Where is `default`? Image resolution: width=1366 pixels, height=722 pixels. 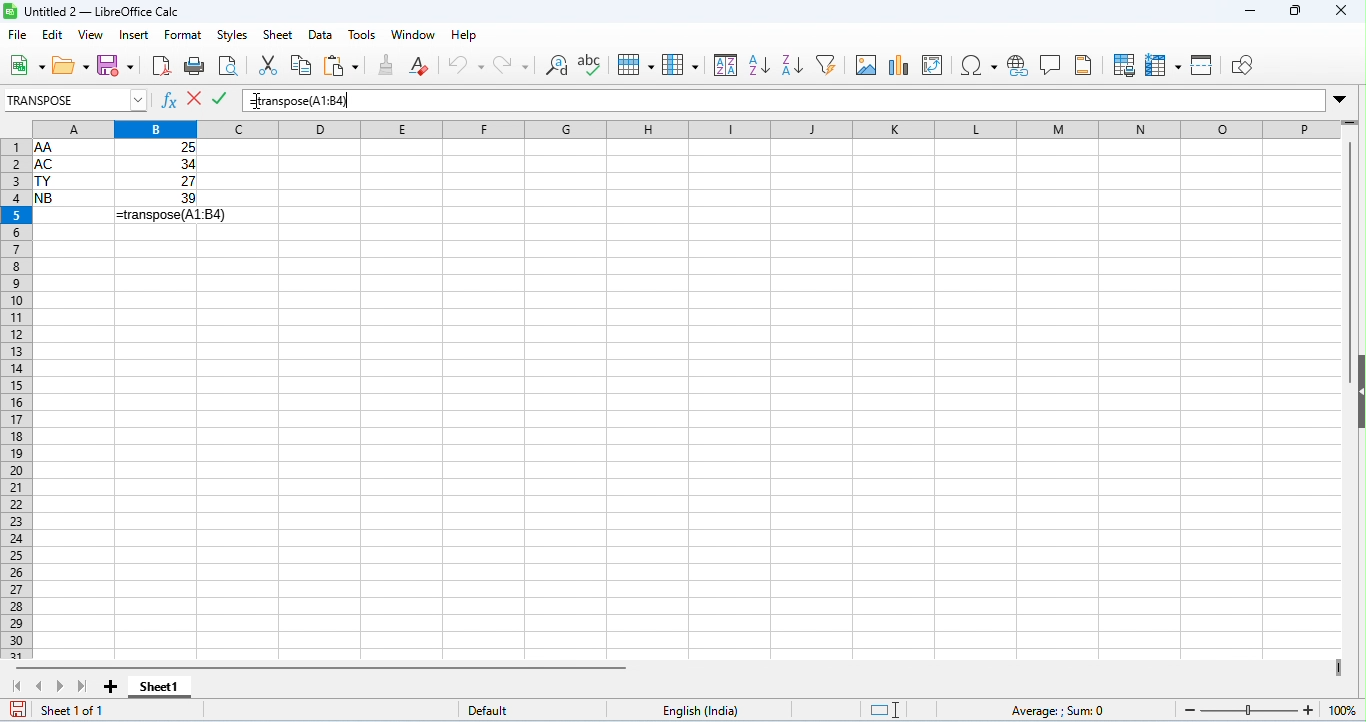 default is located at coordinates (489, 710).